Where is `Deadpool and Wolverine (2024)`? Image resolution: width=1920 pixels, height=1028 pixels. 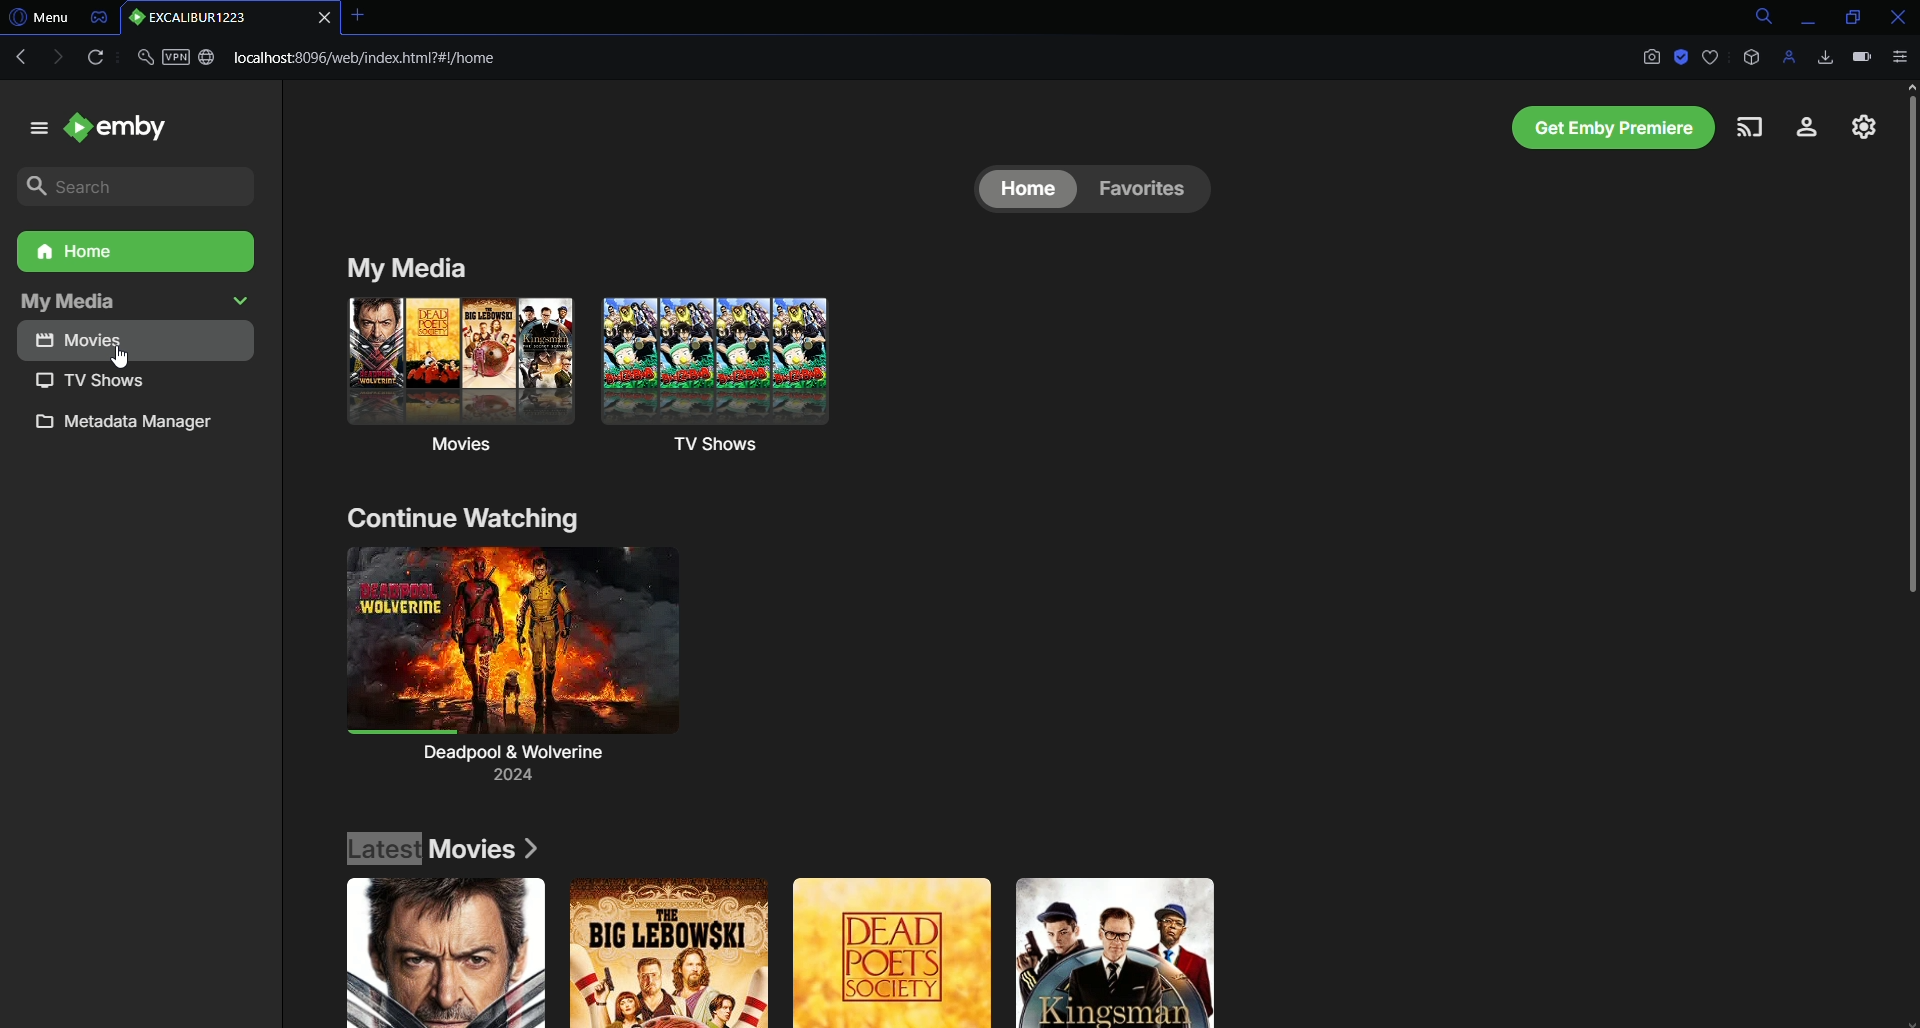
Deadpool and Wolverine (2024) is located at coordinates (505, 773).